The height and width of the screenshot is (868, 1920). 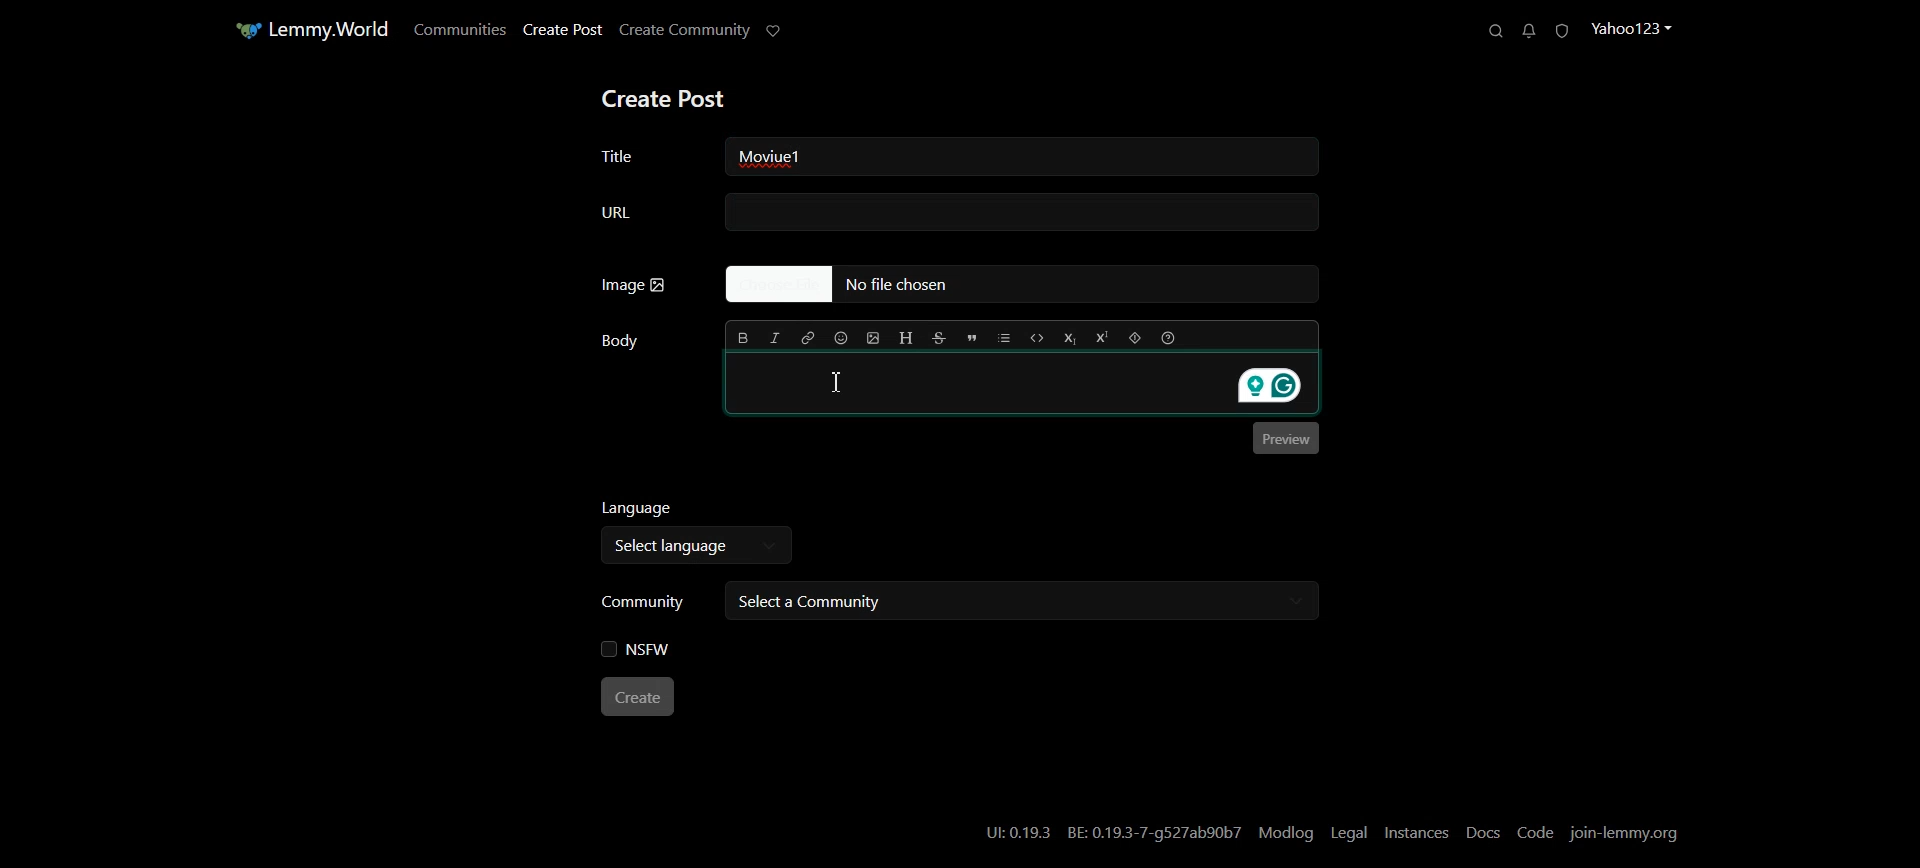 I want to click on Modlog, so click(x=1288, y=833).